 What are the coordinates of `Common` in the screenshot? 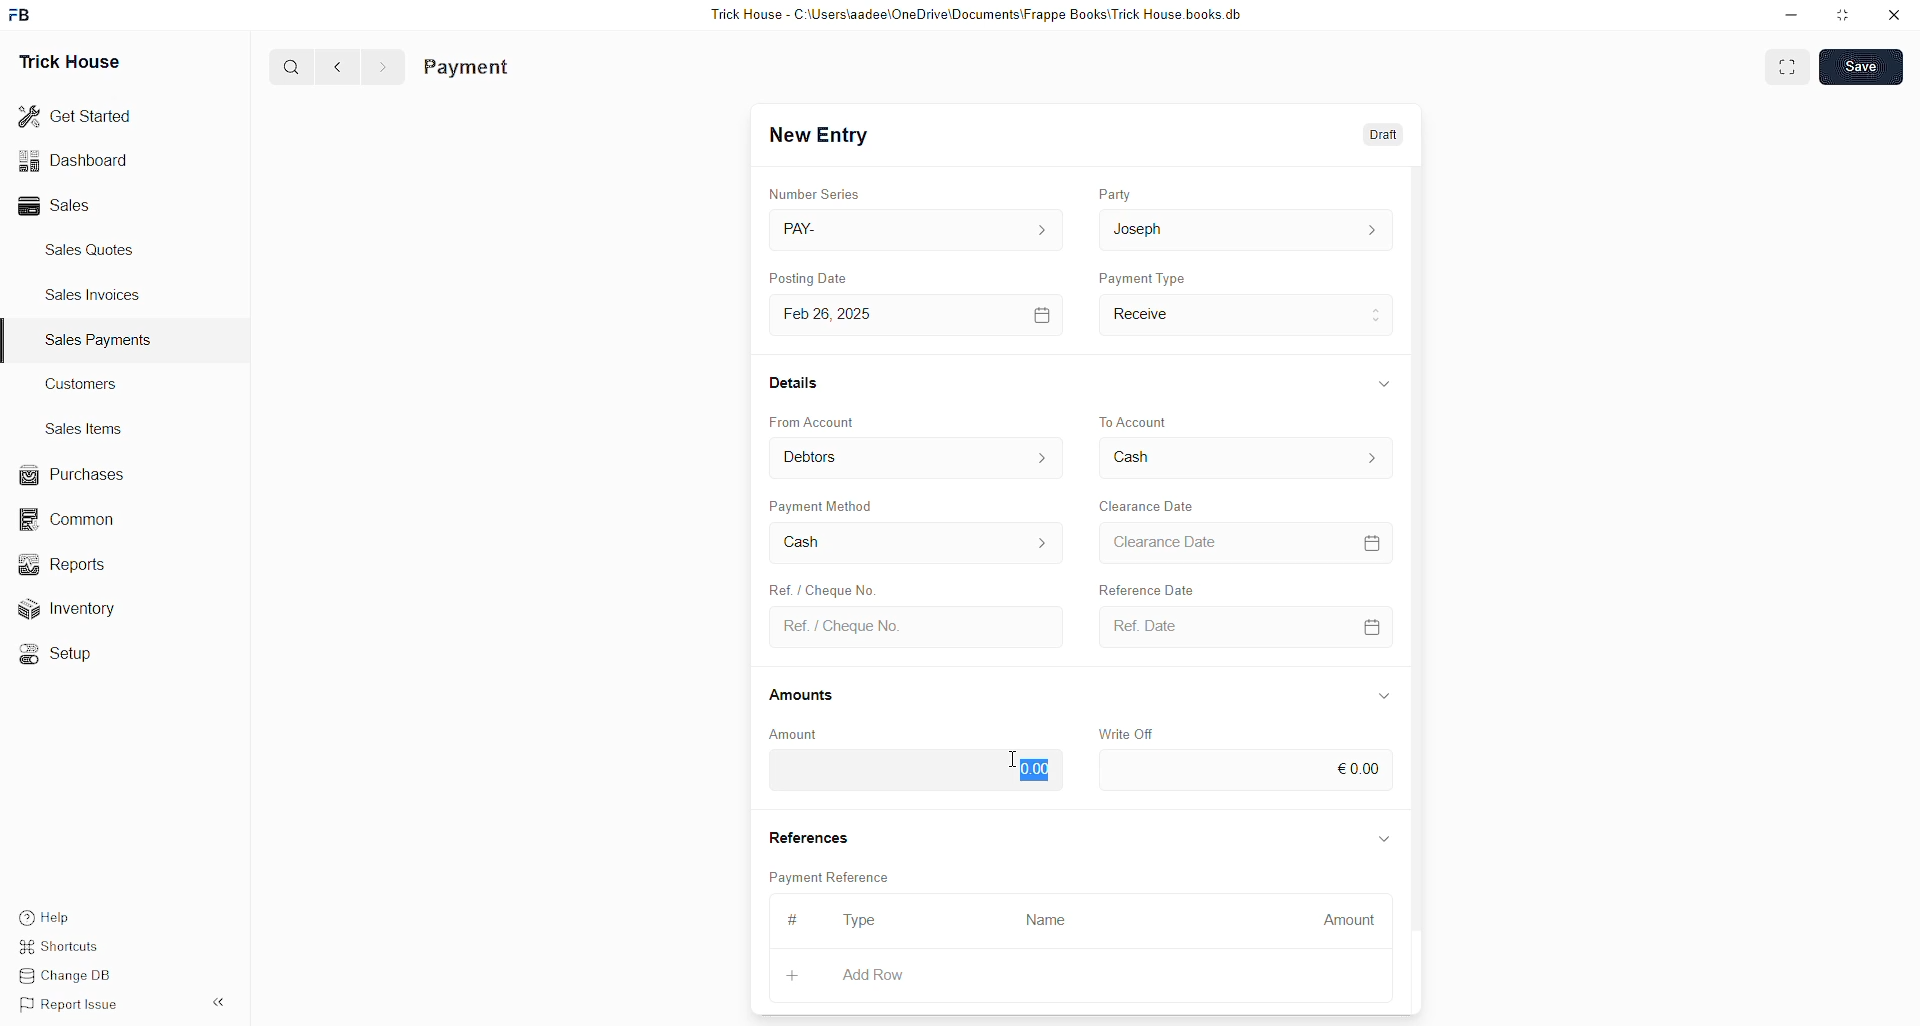 It's located at (76, 521).